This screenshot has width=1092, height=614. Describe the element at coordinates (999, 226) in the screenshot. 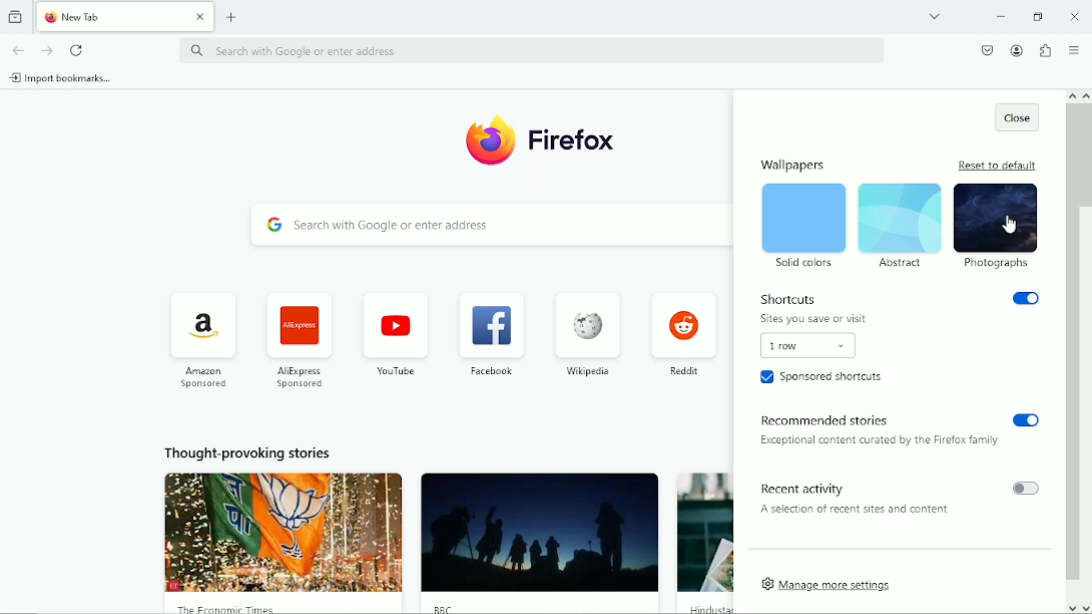

I see `Photographs` at that location.